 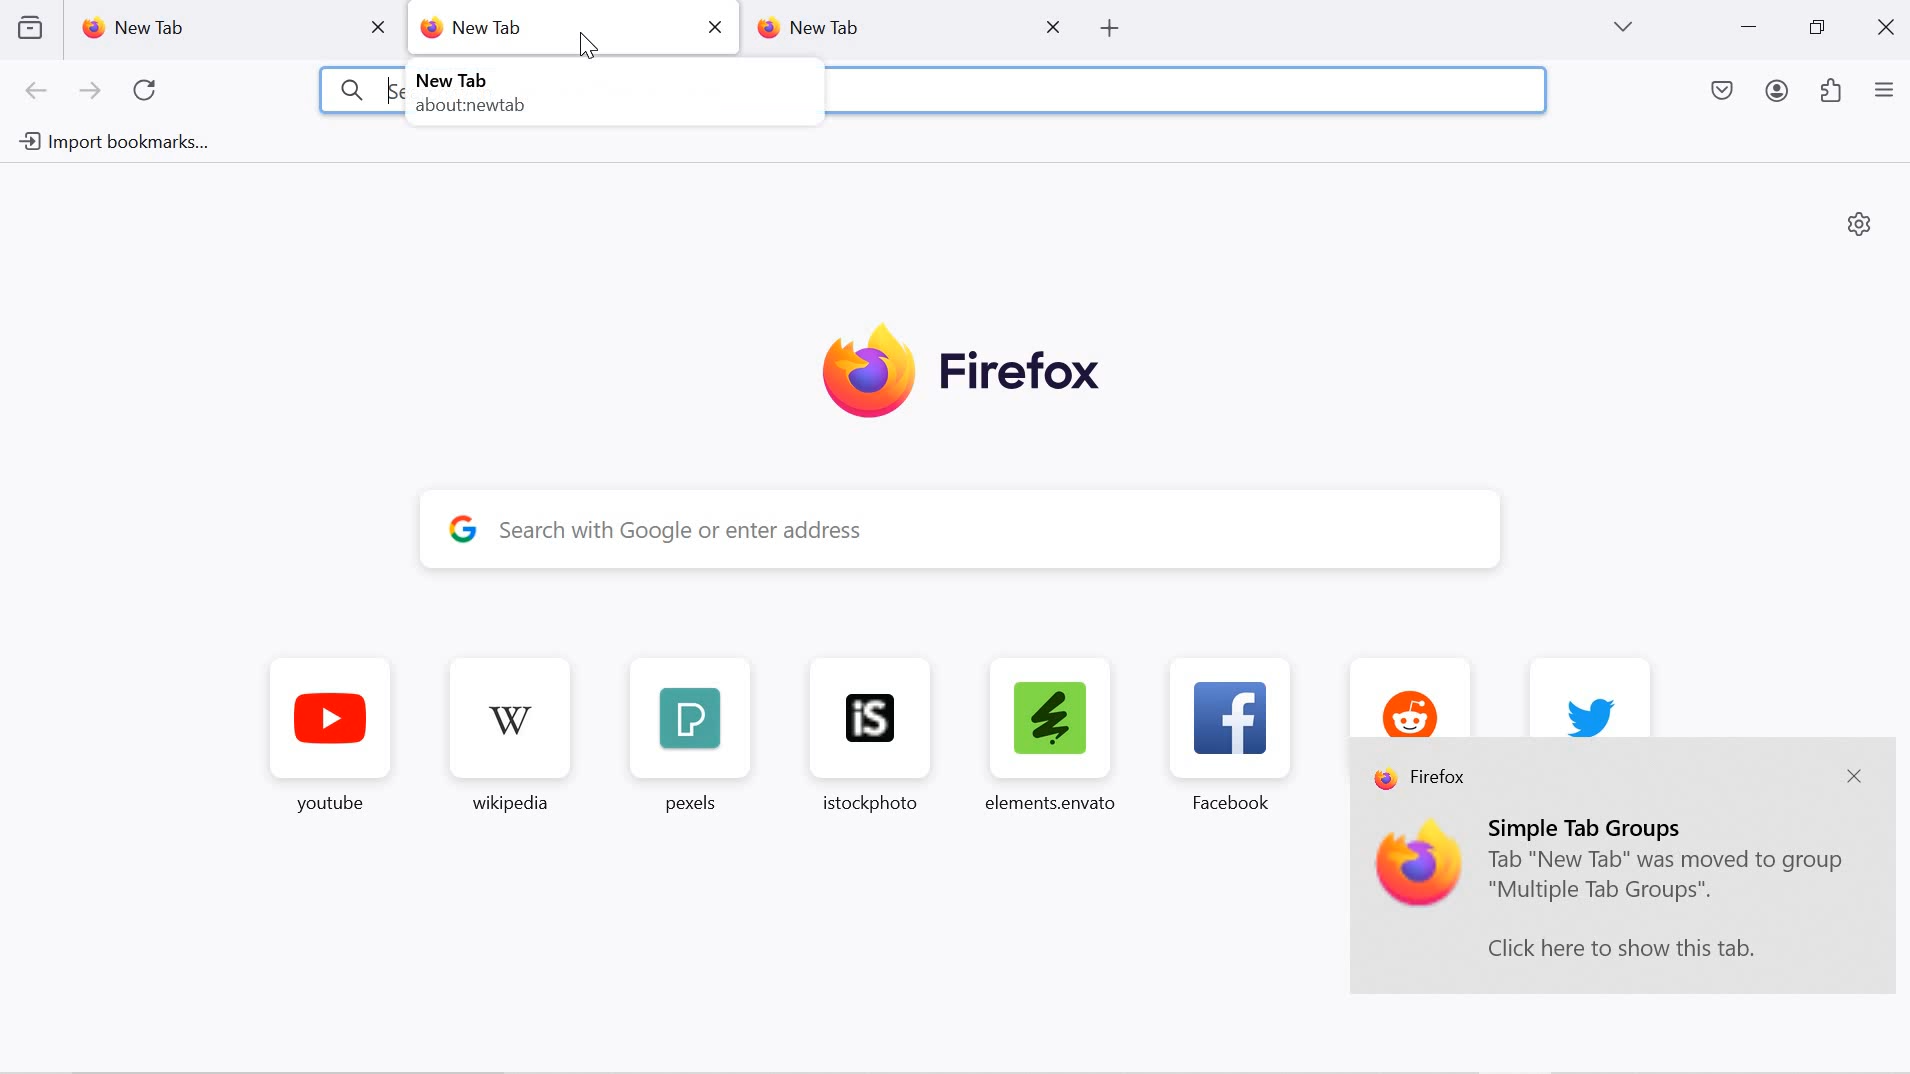 What do you see at coordinates (889, 26) in the screenshot?
I see `new tab` at bounding box center [889, 26].